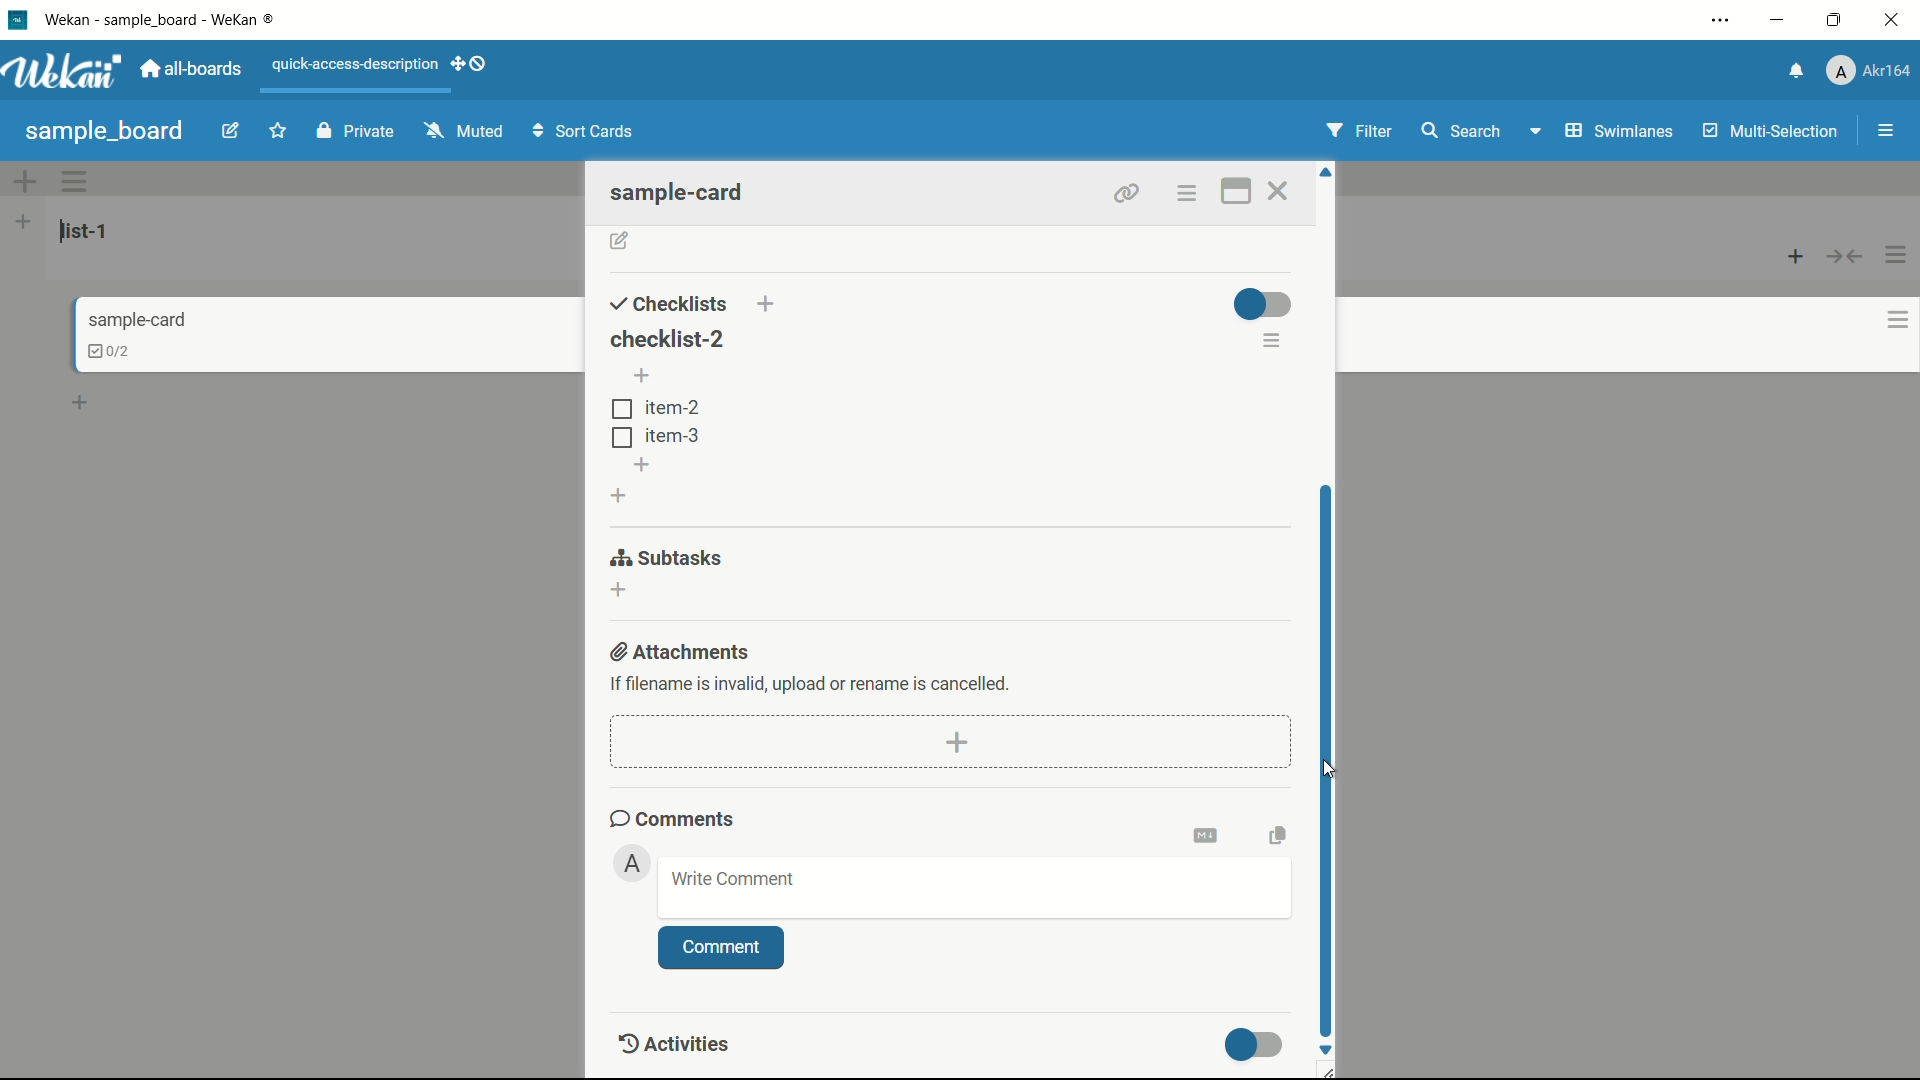 The image size is (1920, 1080). Describe the element at coordinates (690, 1045) in the screenshot. I see `Activities` at that location.